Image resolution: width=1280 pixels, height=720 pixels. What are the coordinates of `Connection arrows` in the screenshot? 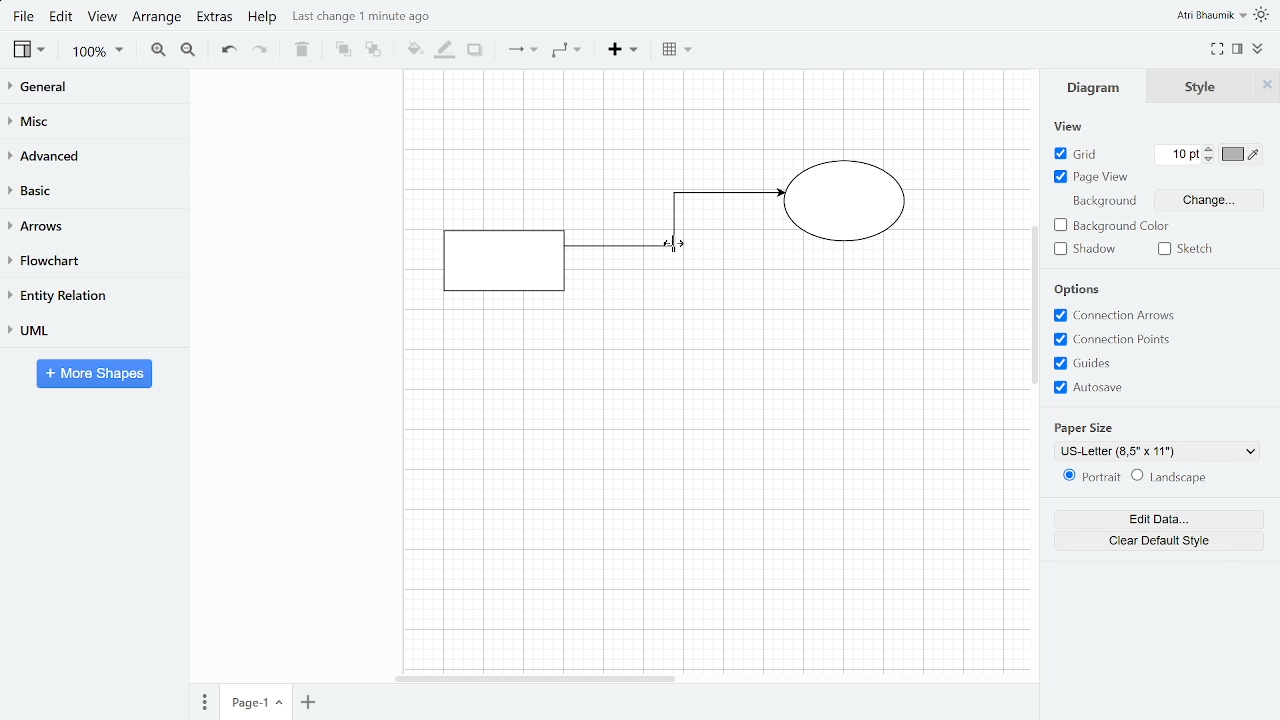 It's located at (1114, 315).